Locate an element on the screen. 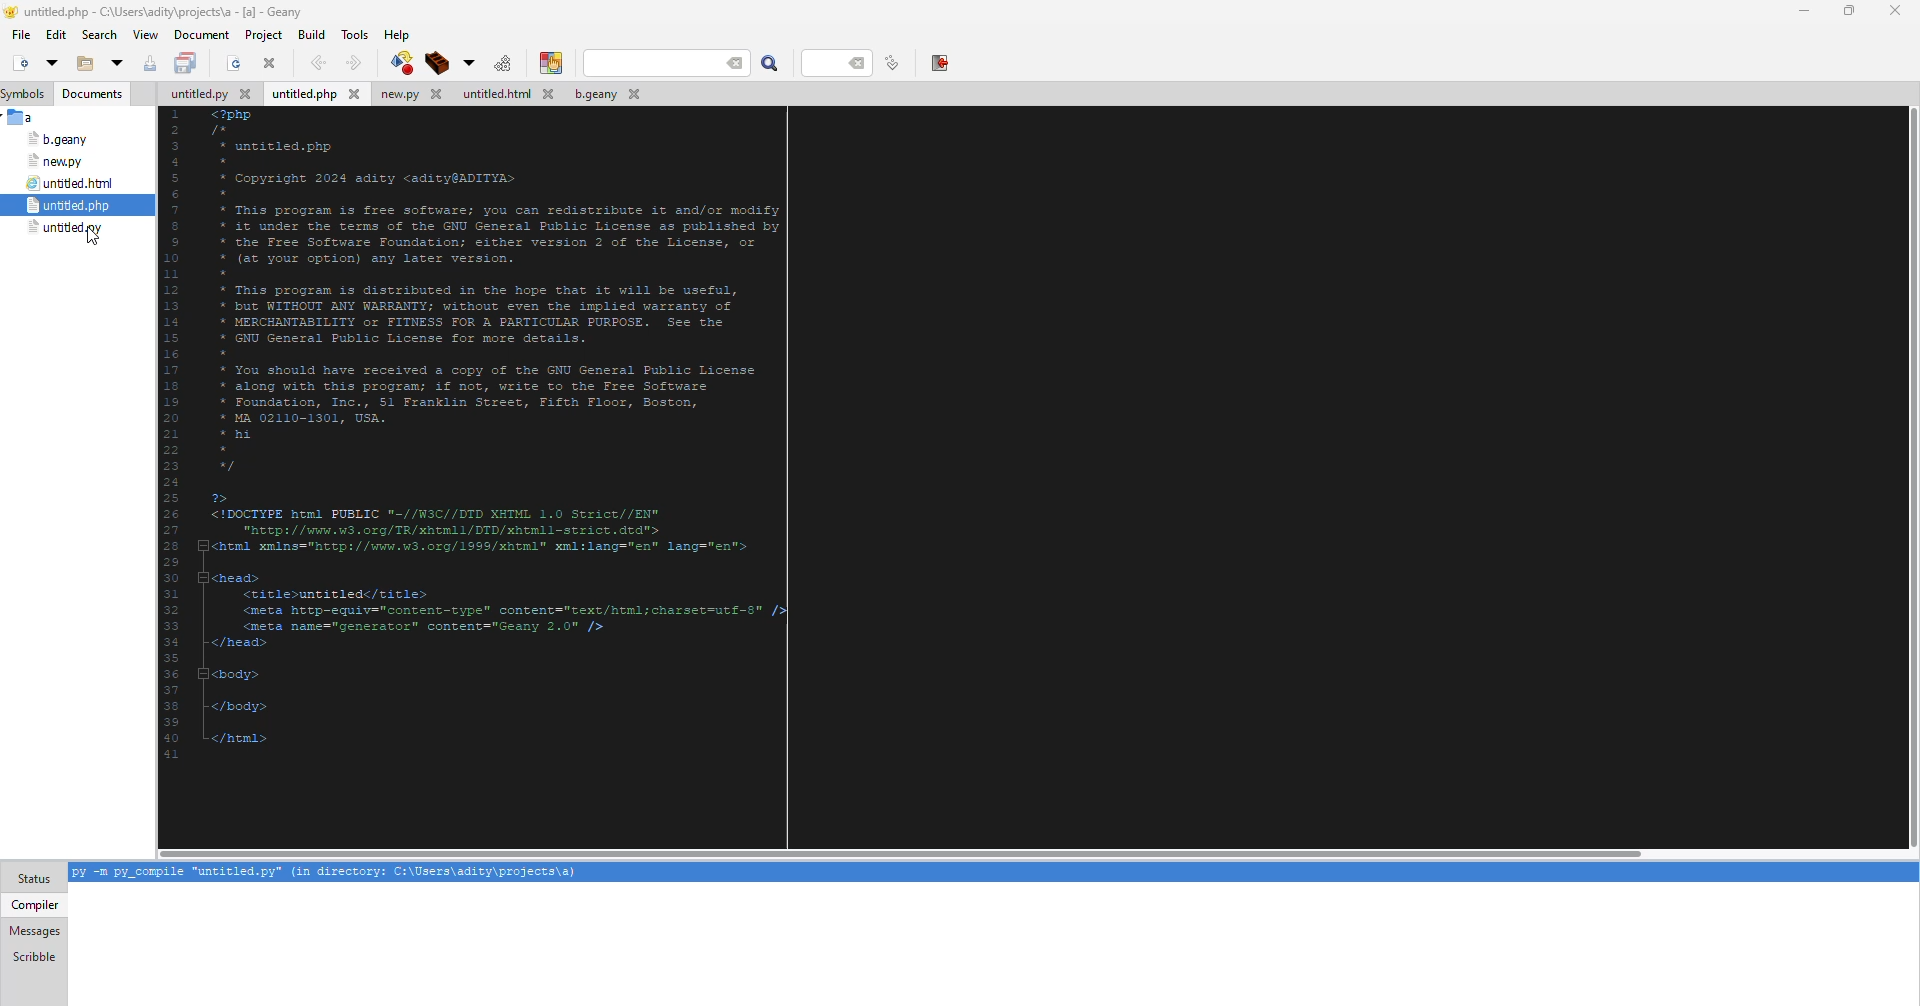 Image resolution: width=1920 pixels, height=1006 pixels. open is located at coordinates (84, 65).